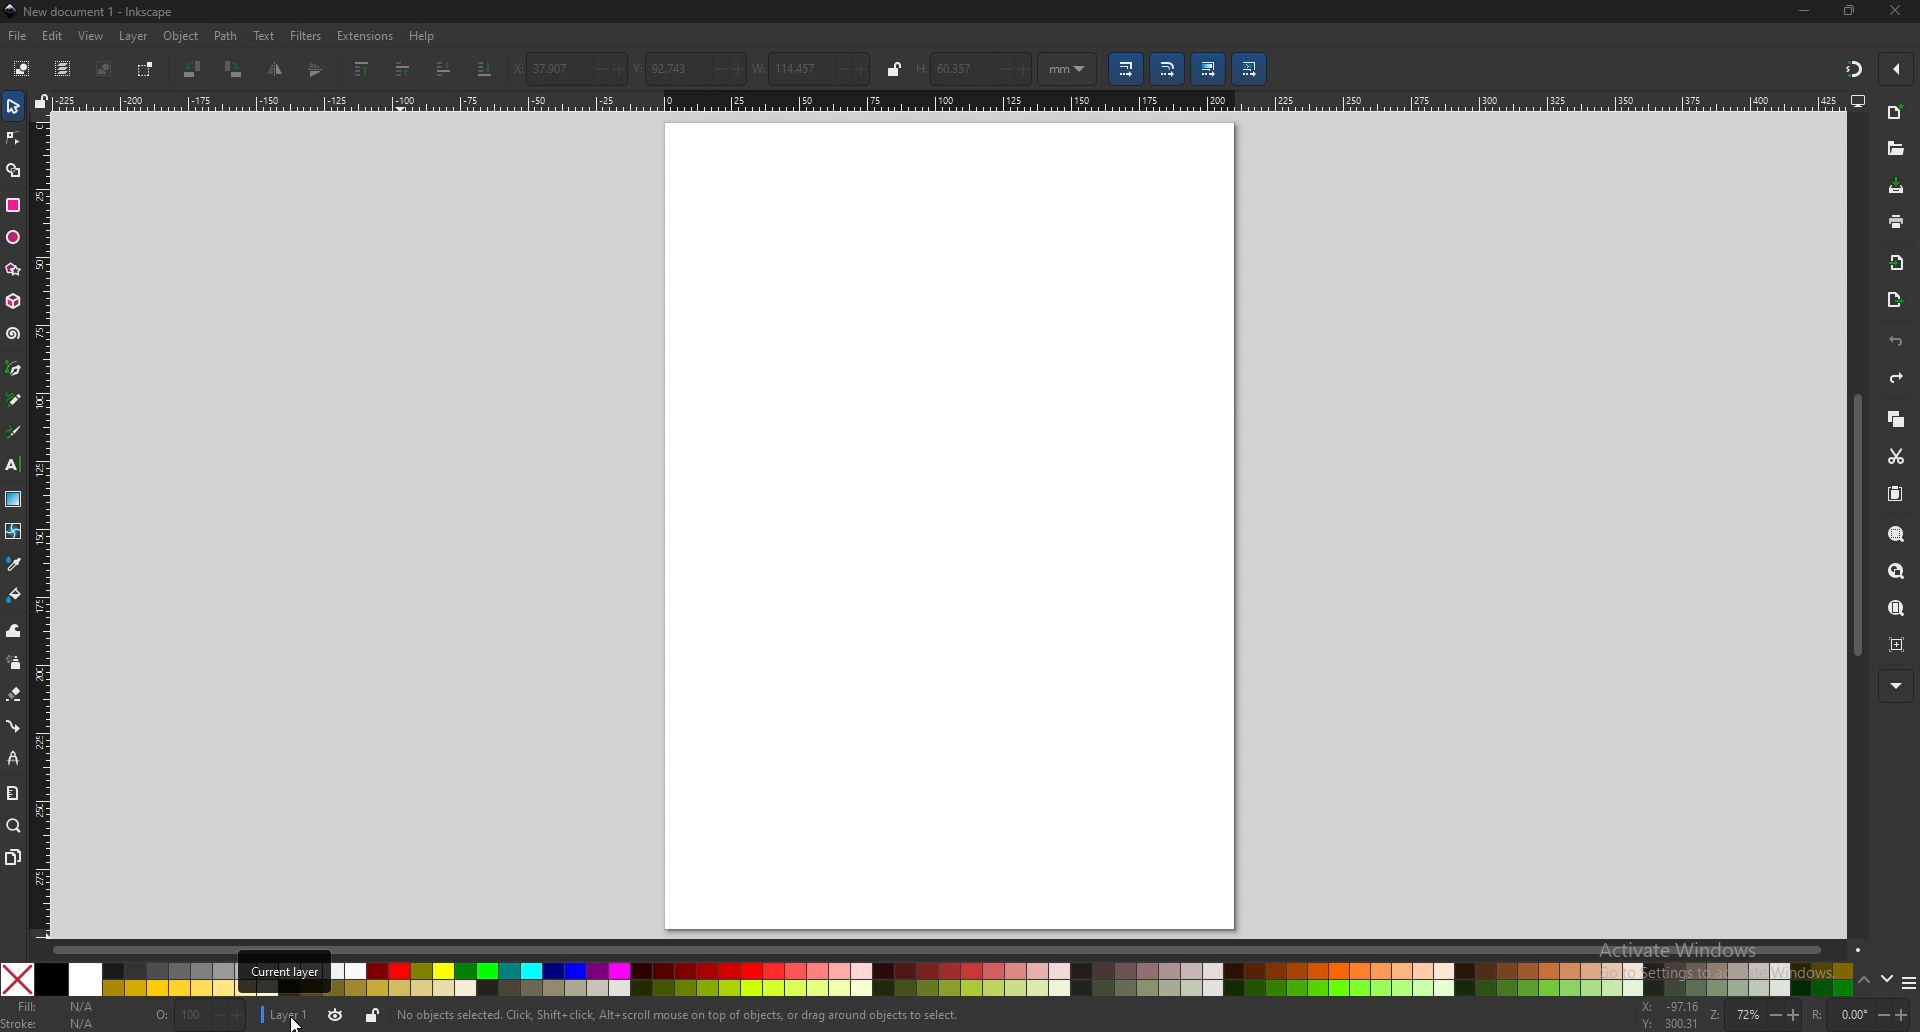 This screenshot has width=1920, height=1032. What do you see at coordinates (336, 1014) in the screenshot?
I see `toggle visibility` at bounding box center [336, 1014].